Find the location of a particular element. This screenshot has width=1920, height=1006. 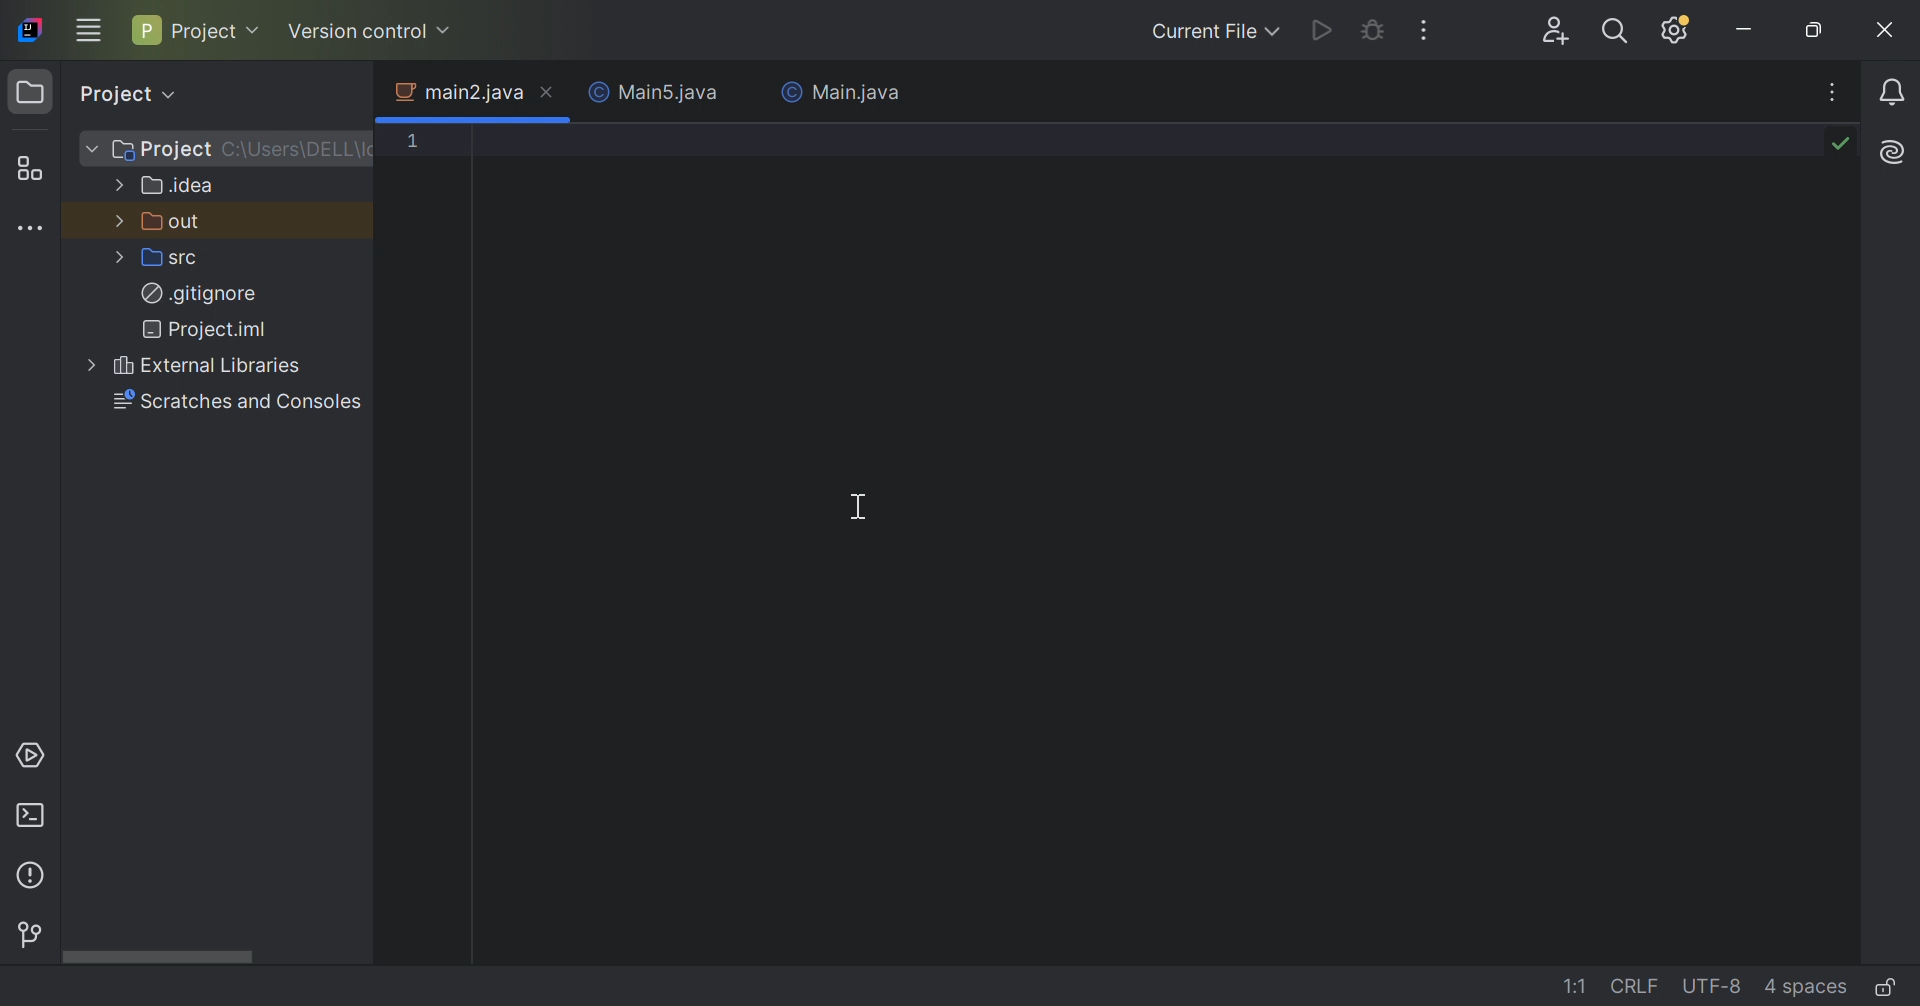

Terminal is located at coordinates (34, 816).